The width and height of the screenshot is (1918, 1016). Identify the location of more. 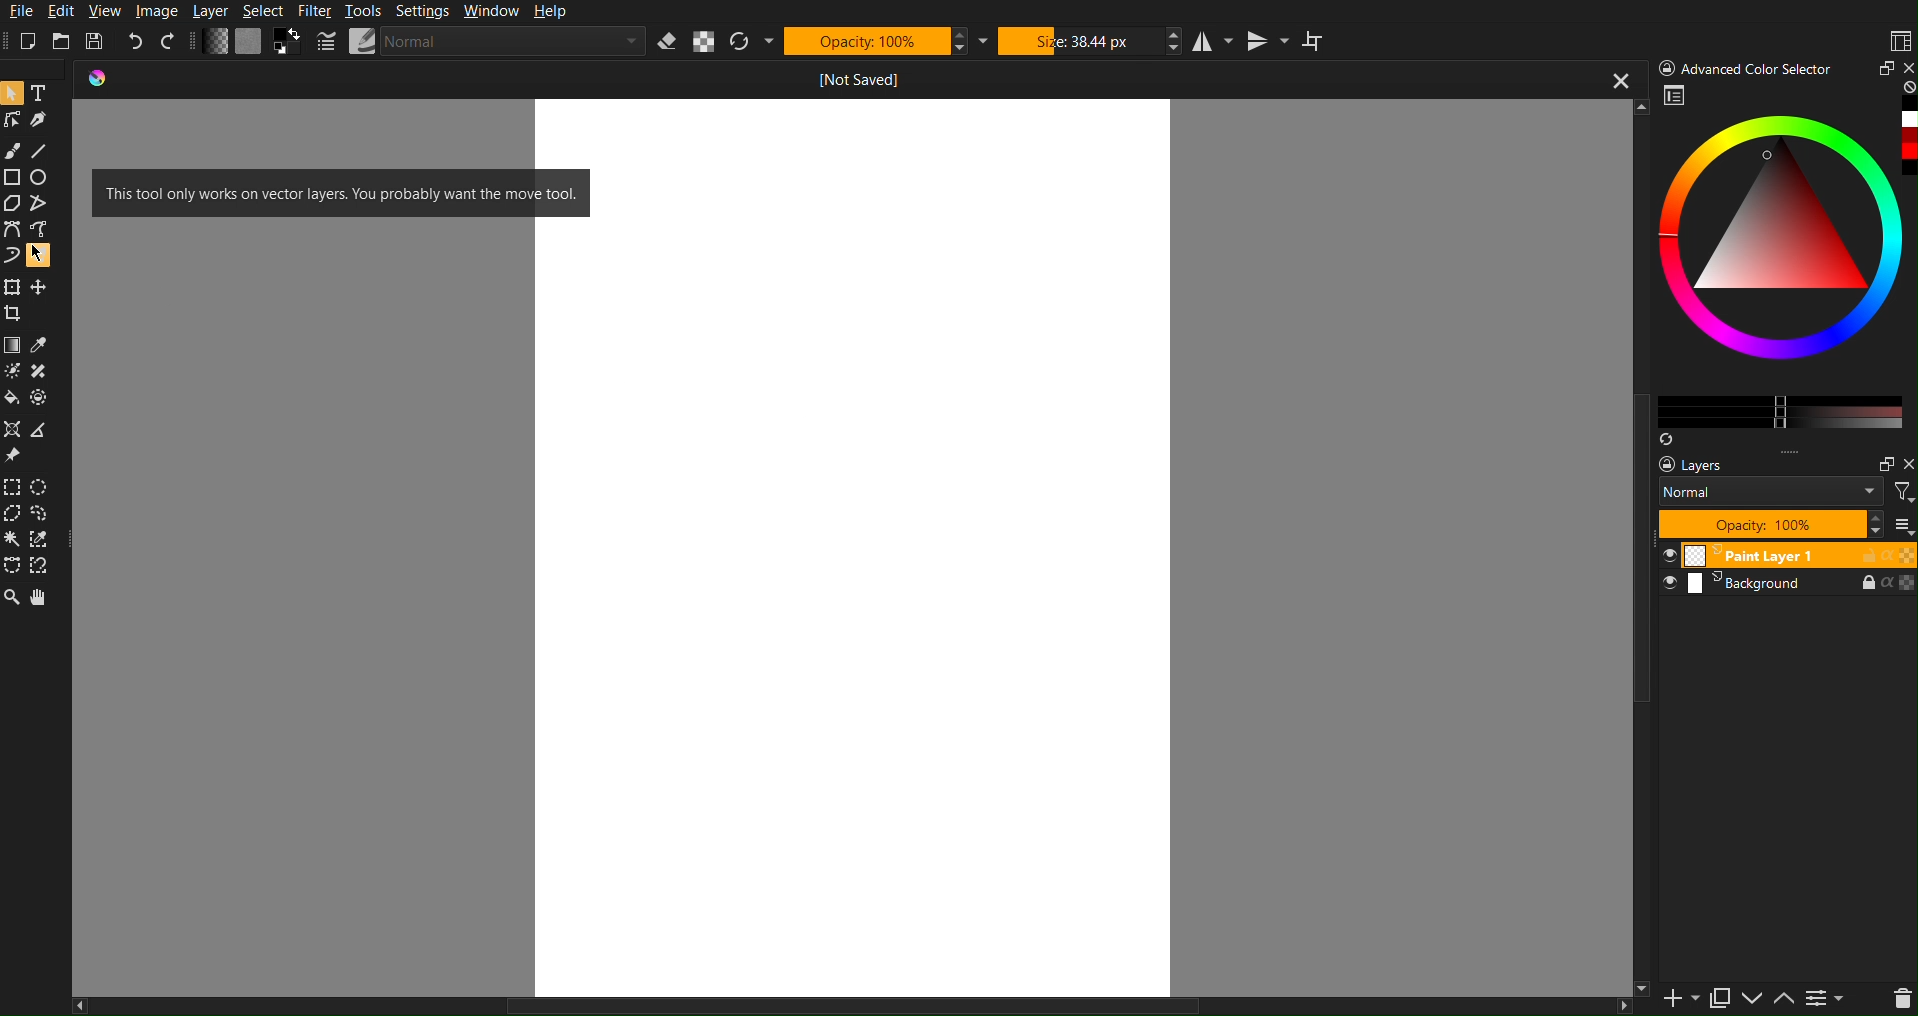
(1806, 452).